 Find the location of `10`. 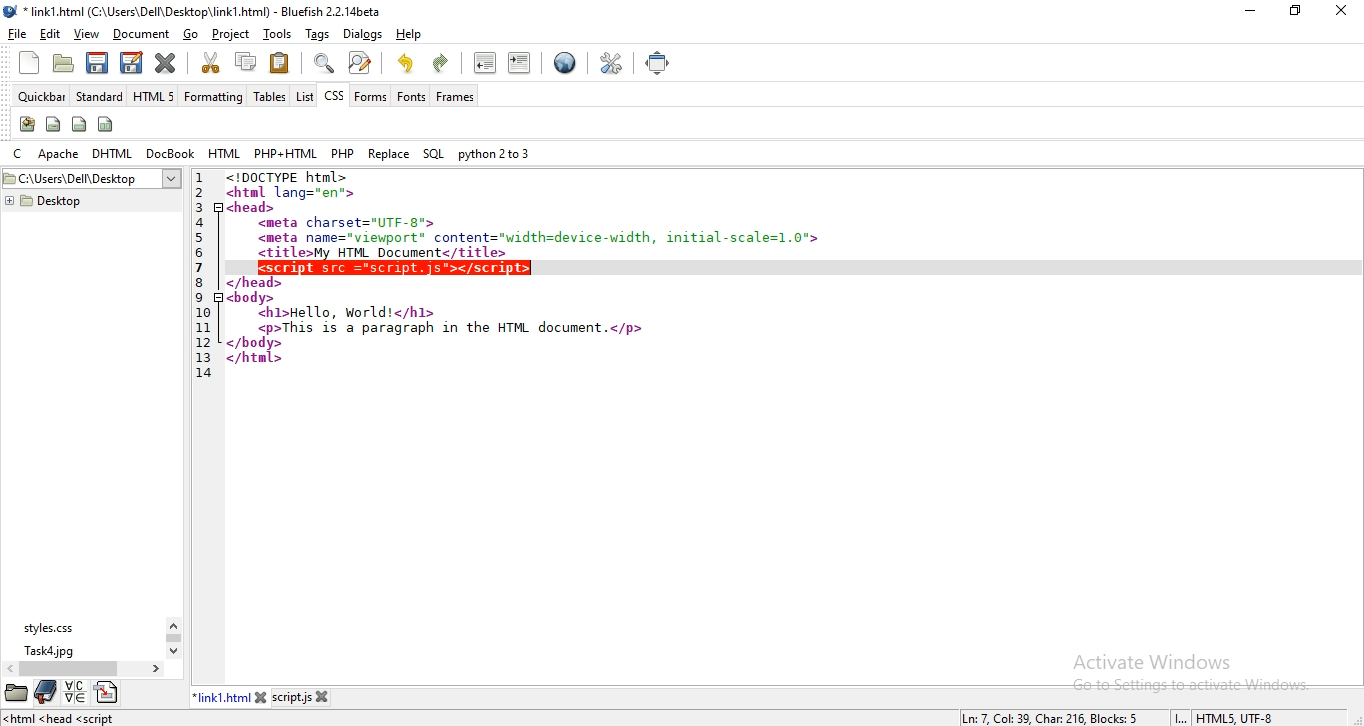

10 is located at coordinates (203, 313).